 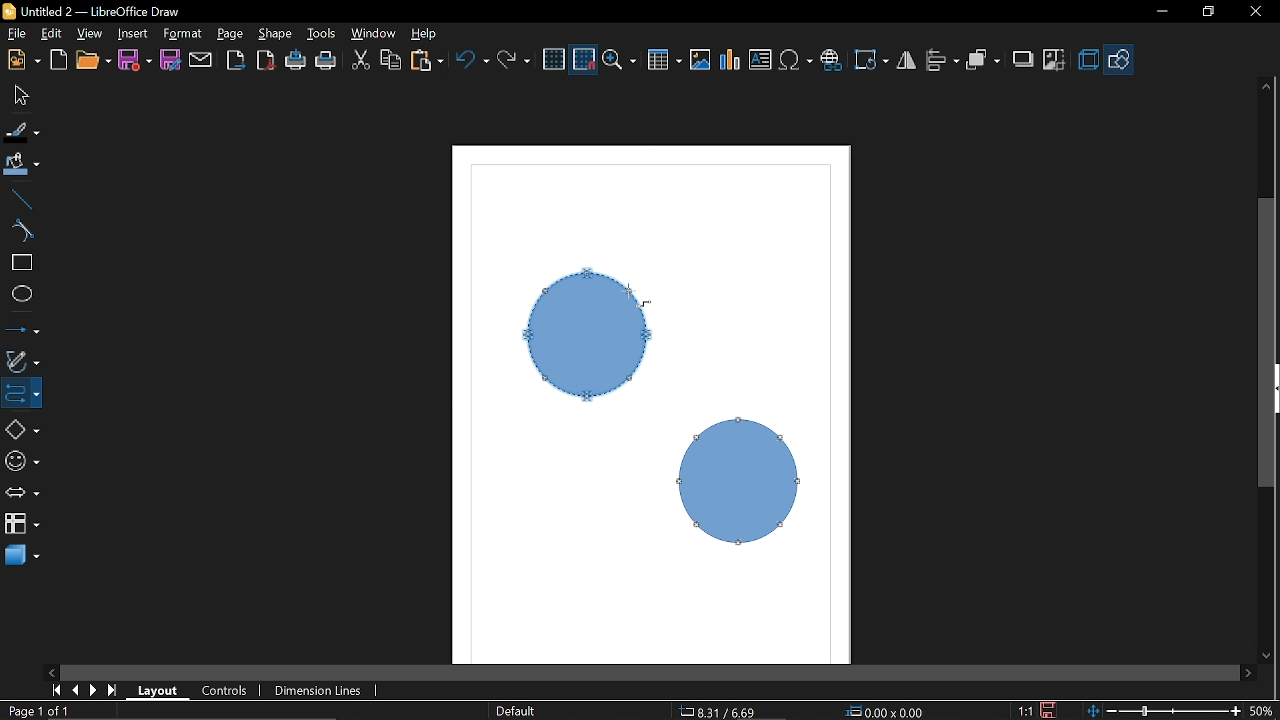 What do you see at coordinates (267, 59) in the screenshot?
I see `Export to PDF` at bounding box center [267, 59].